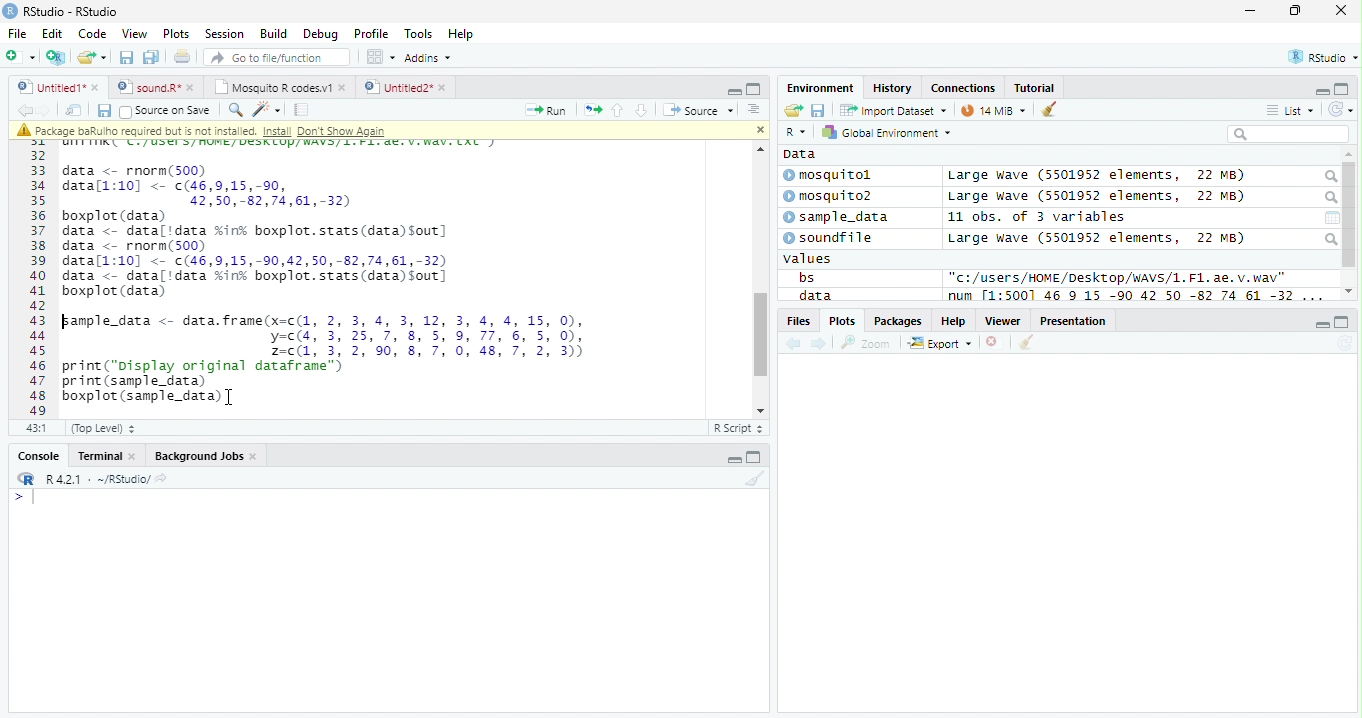 The image size is (1362, 718). Describe the element at coordinates (37, 278) in the screenshot. I see `Numbering line` at that location.